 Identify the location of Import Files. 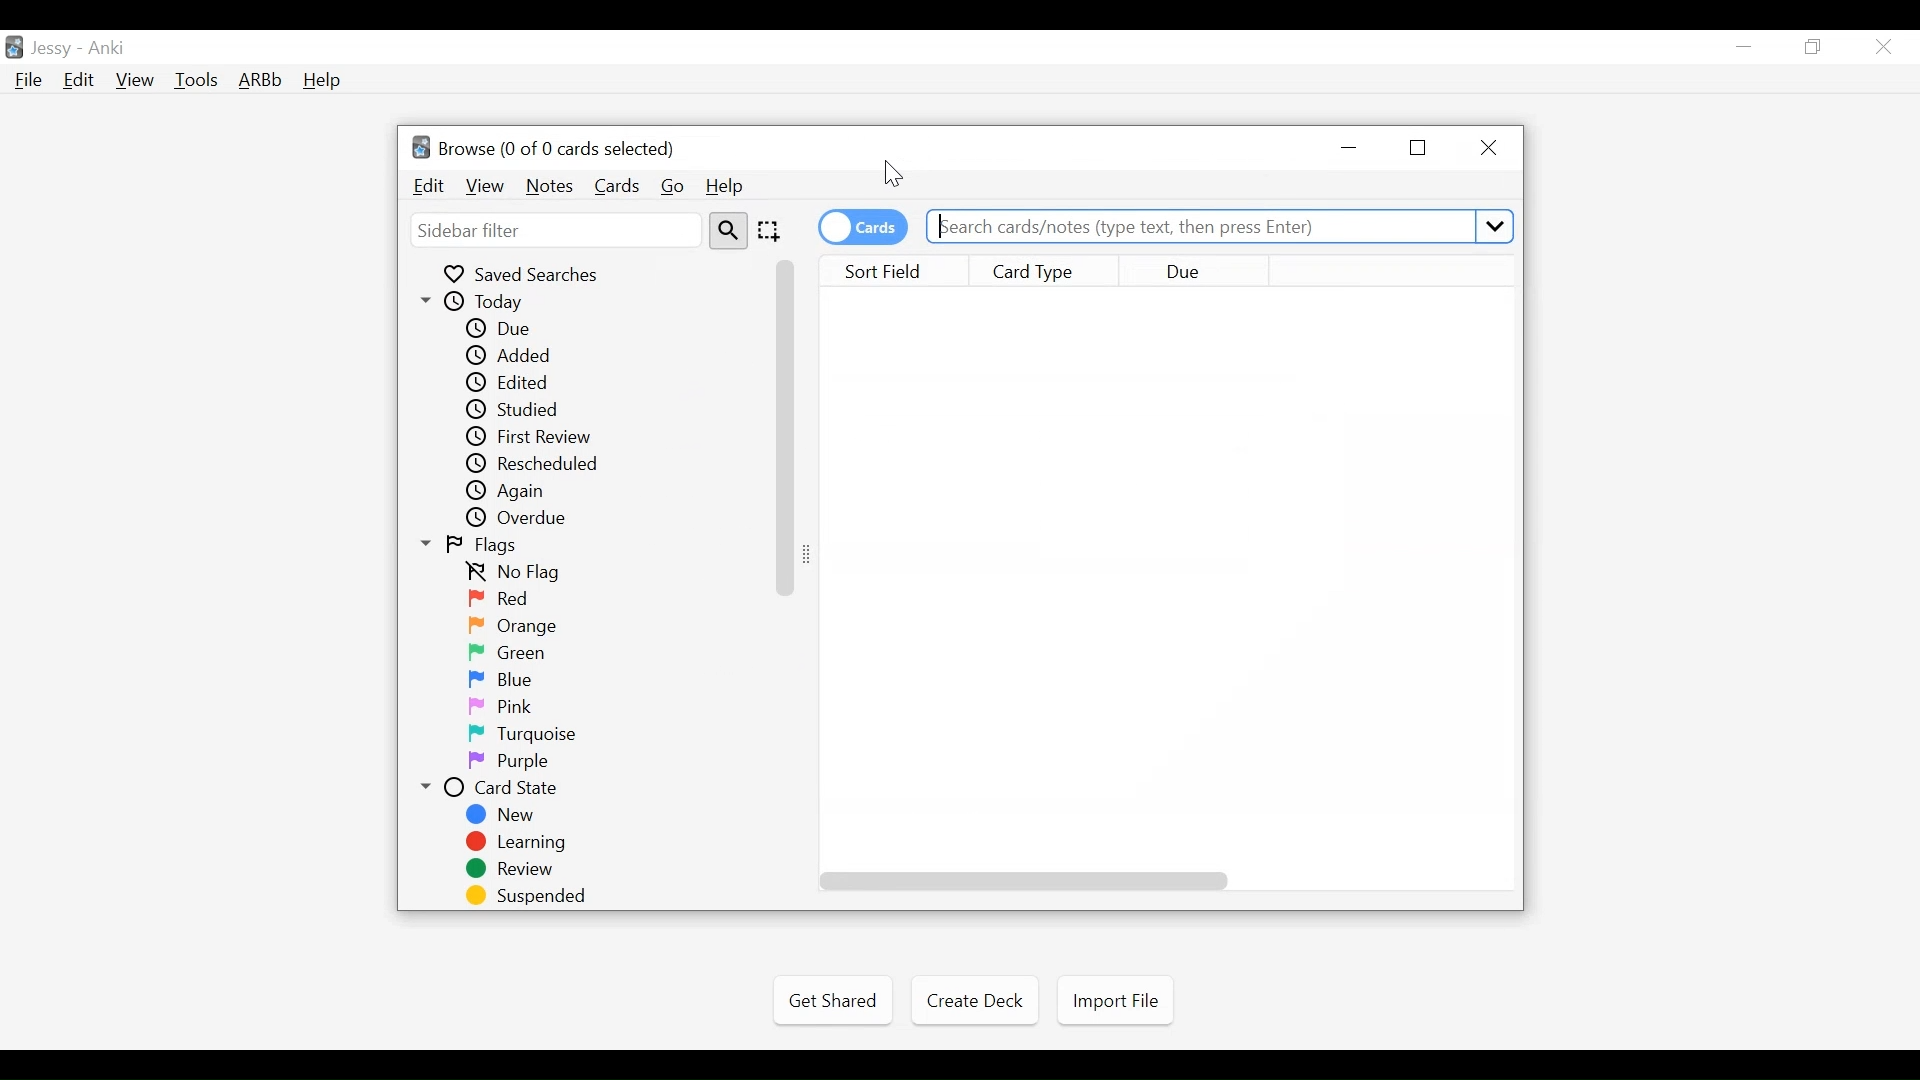
(1115, 1004).